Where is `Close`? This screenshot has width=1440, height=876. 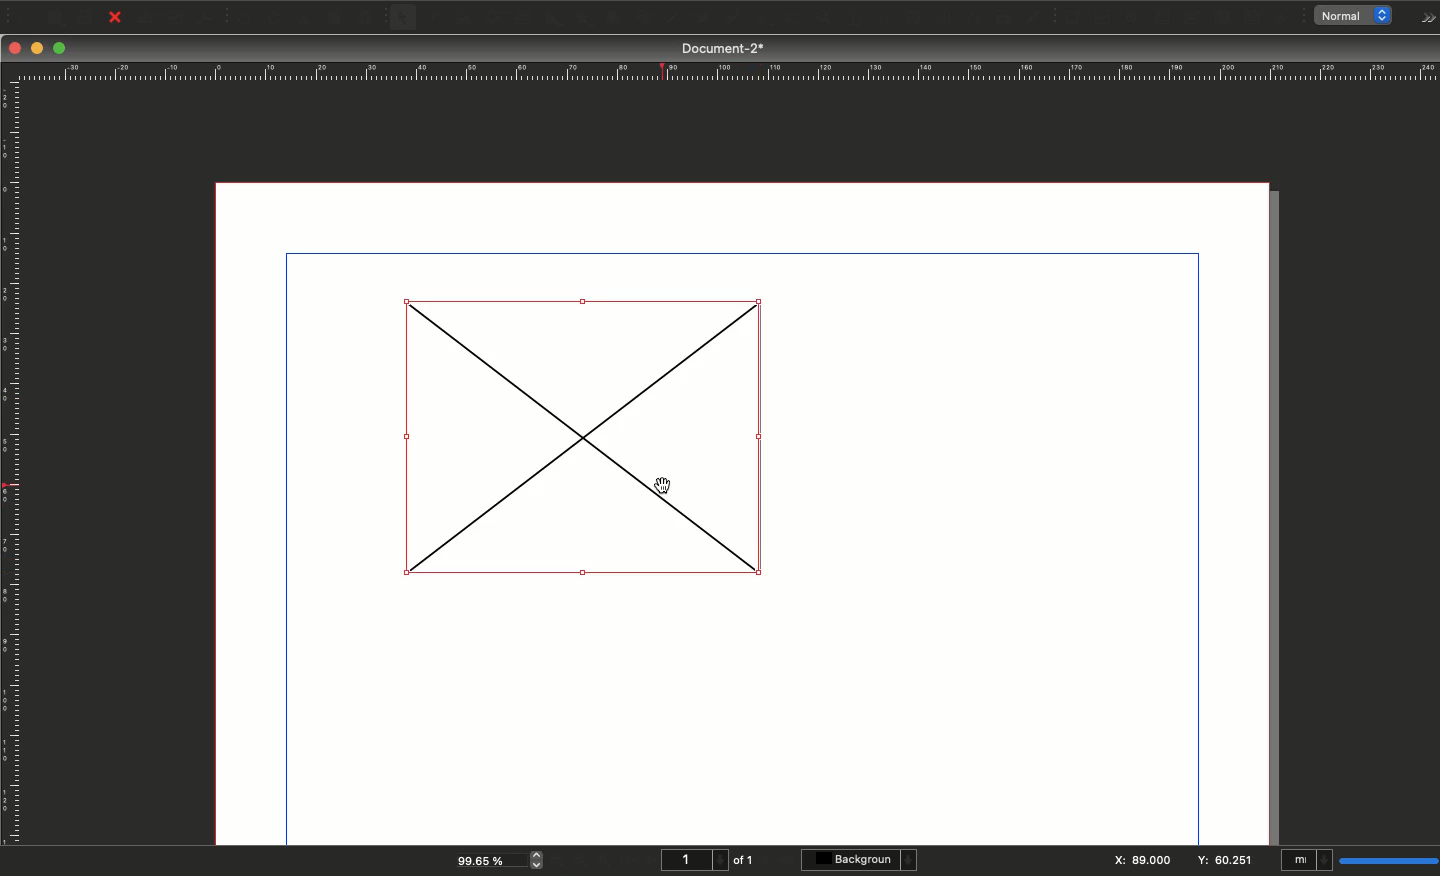 Close is located at coordinates (15, 48).